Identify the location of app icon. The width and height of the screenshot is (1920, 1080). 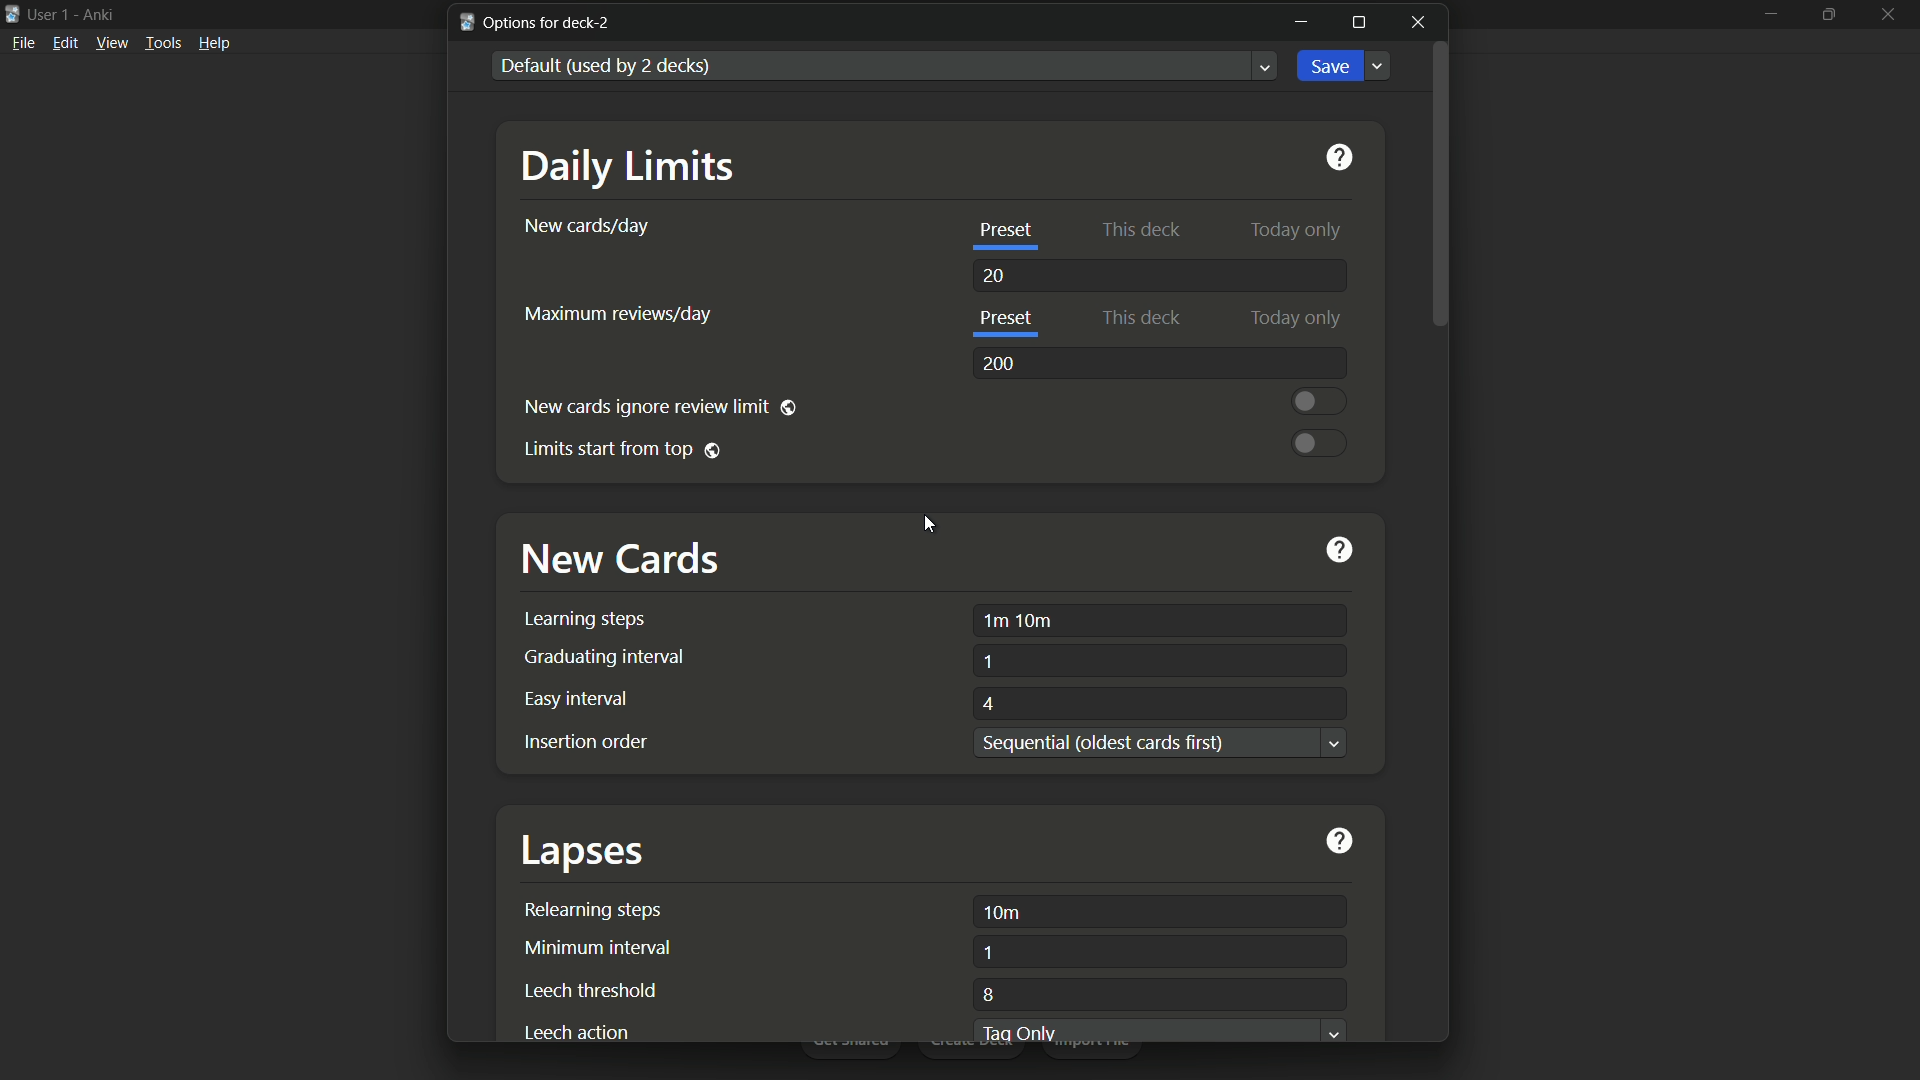
(12, 13).